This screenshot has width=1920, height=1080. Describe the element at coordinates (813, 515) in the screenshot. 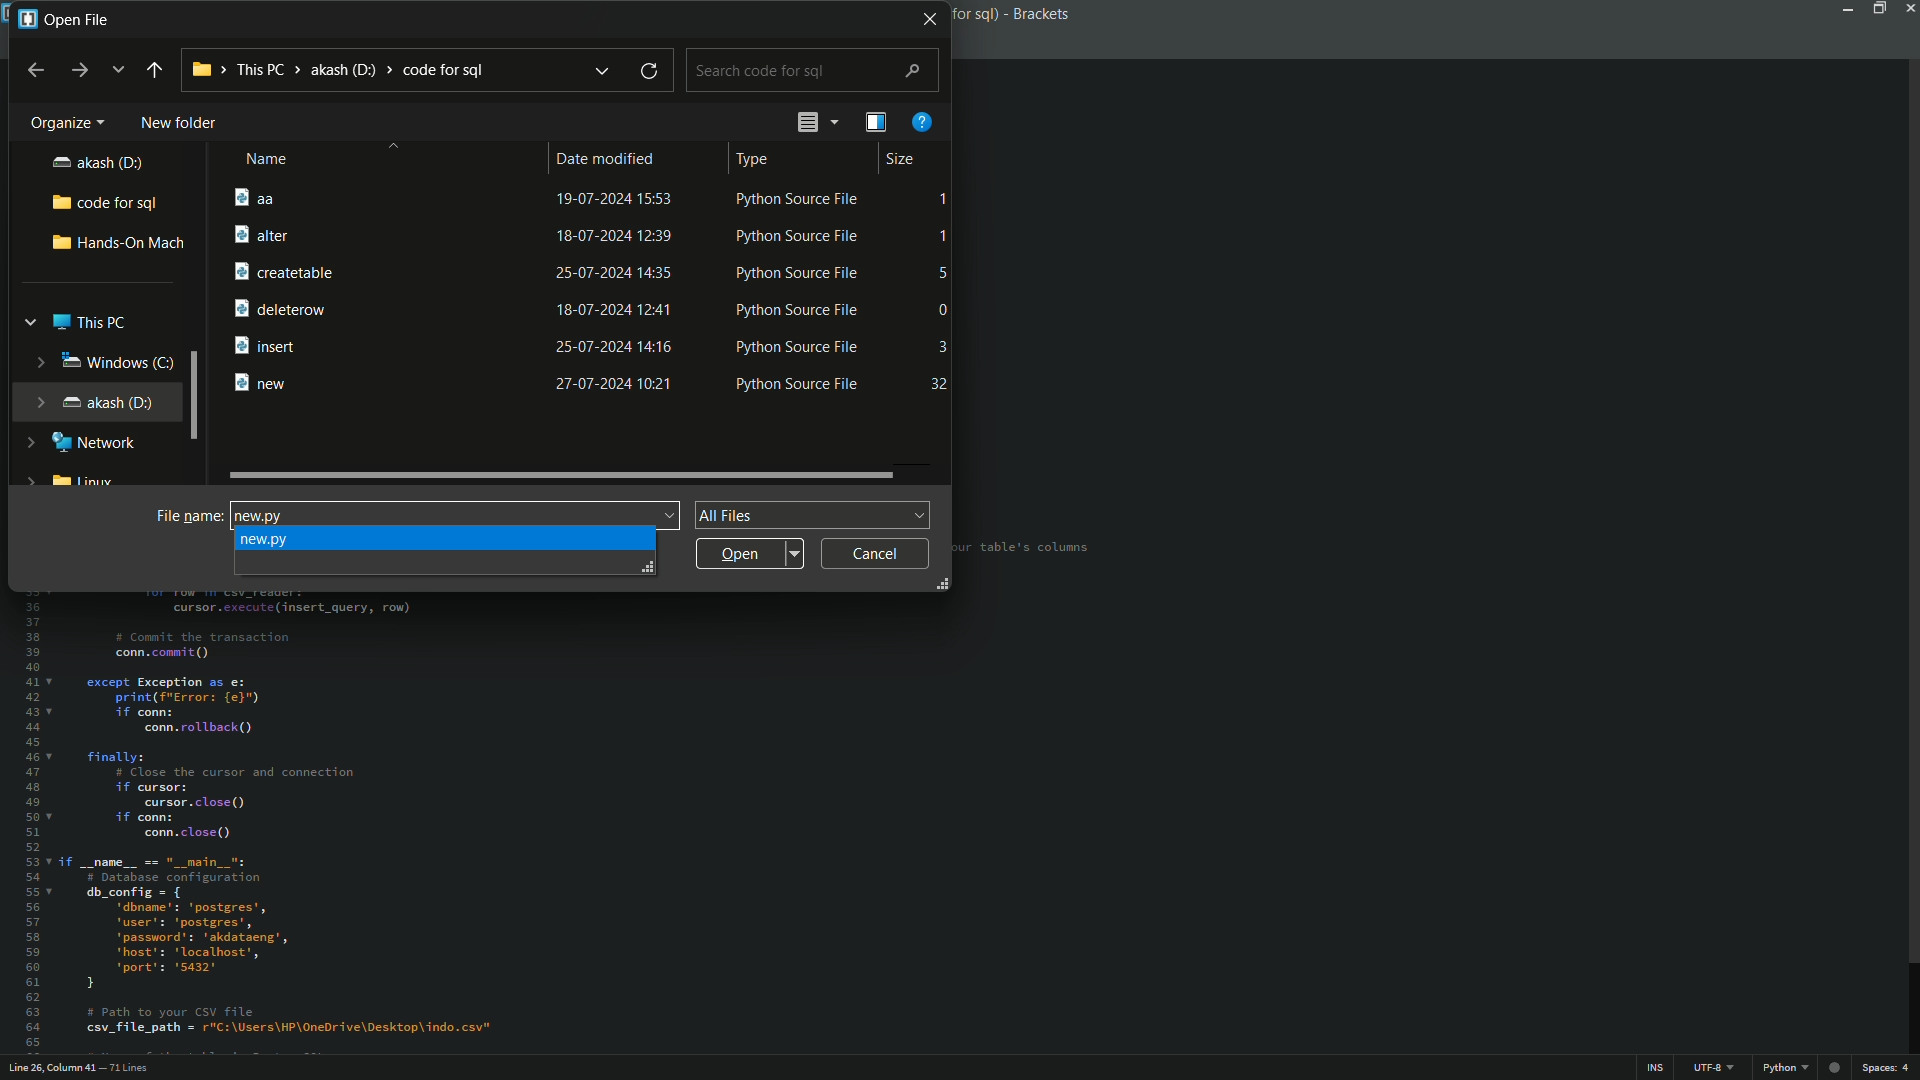

I see `file format` at that location.